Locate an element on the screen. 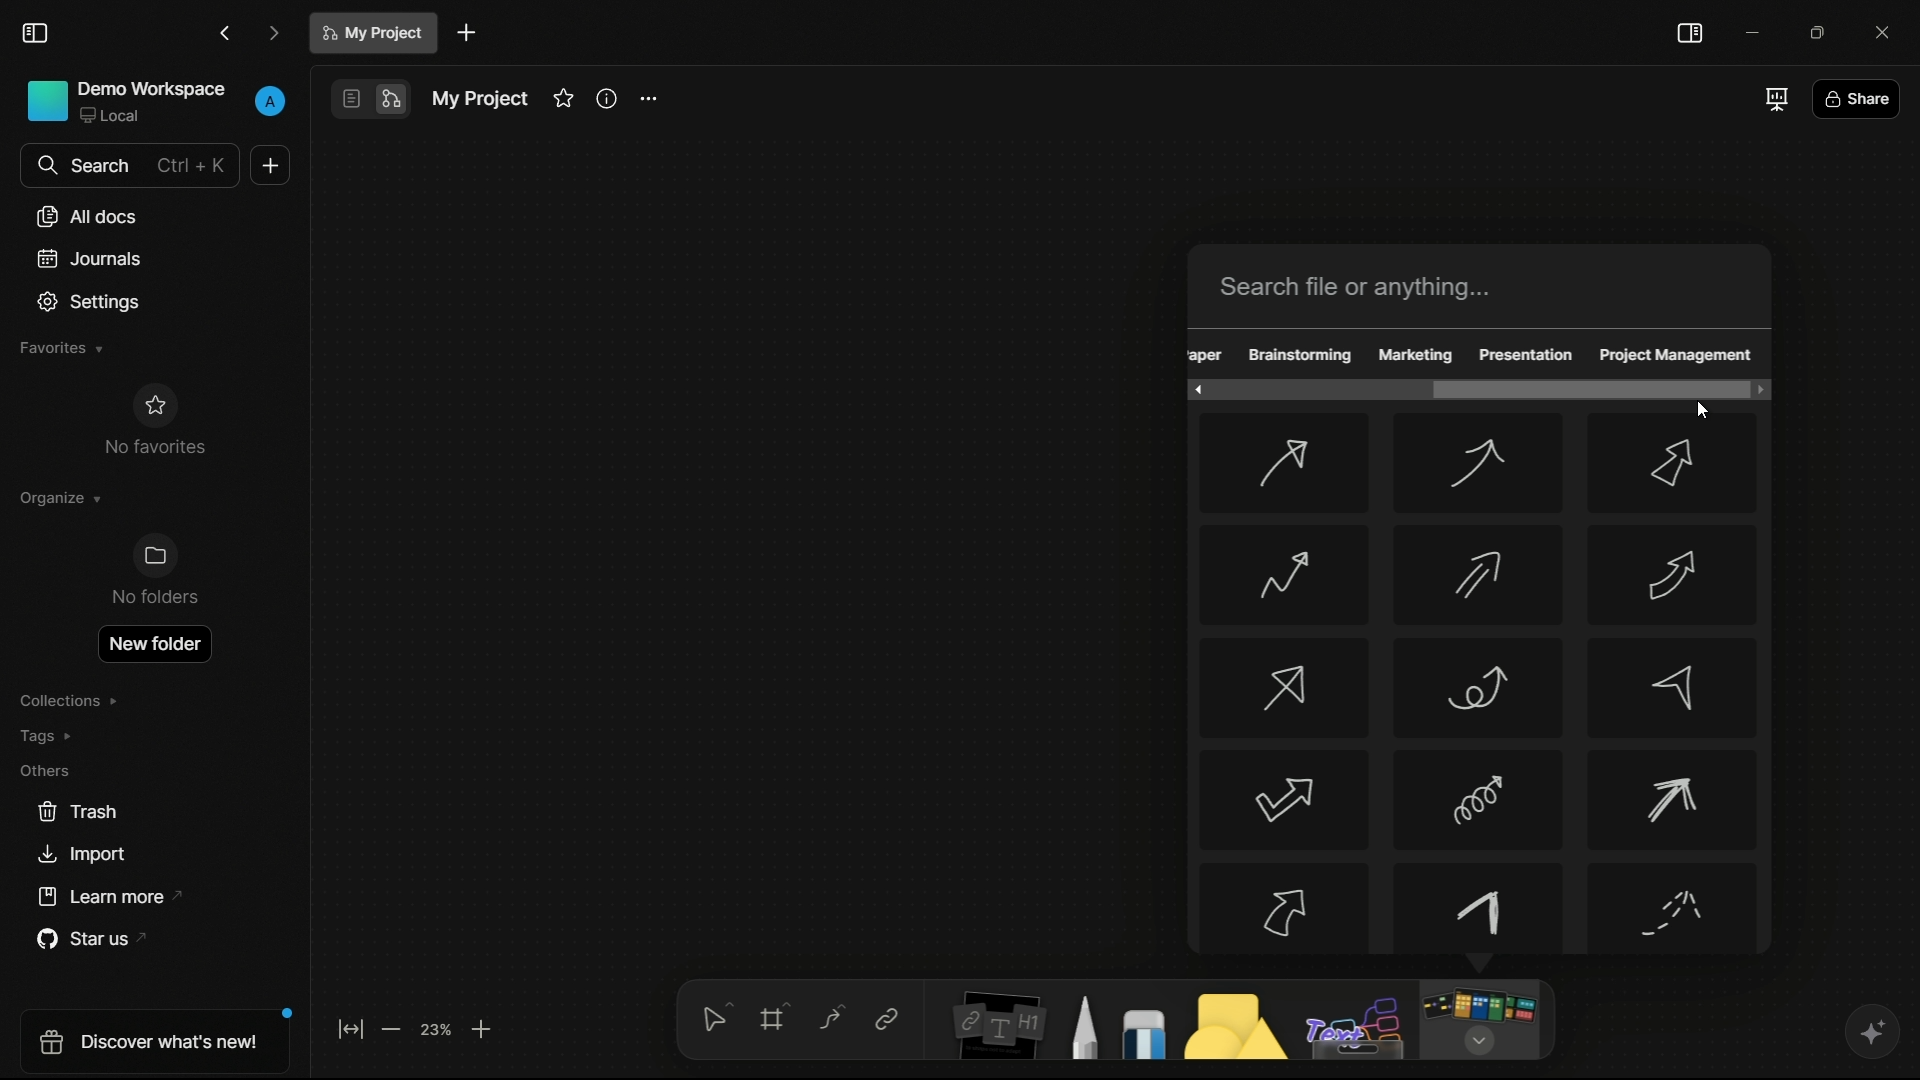  link is located at coordinates (886, 1019).